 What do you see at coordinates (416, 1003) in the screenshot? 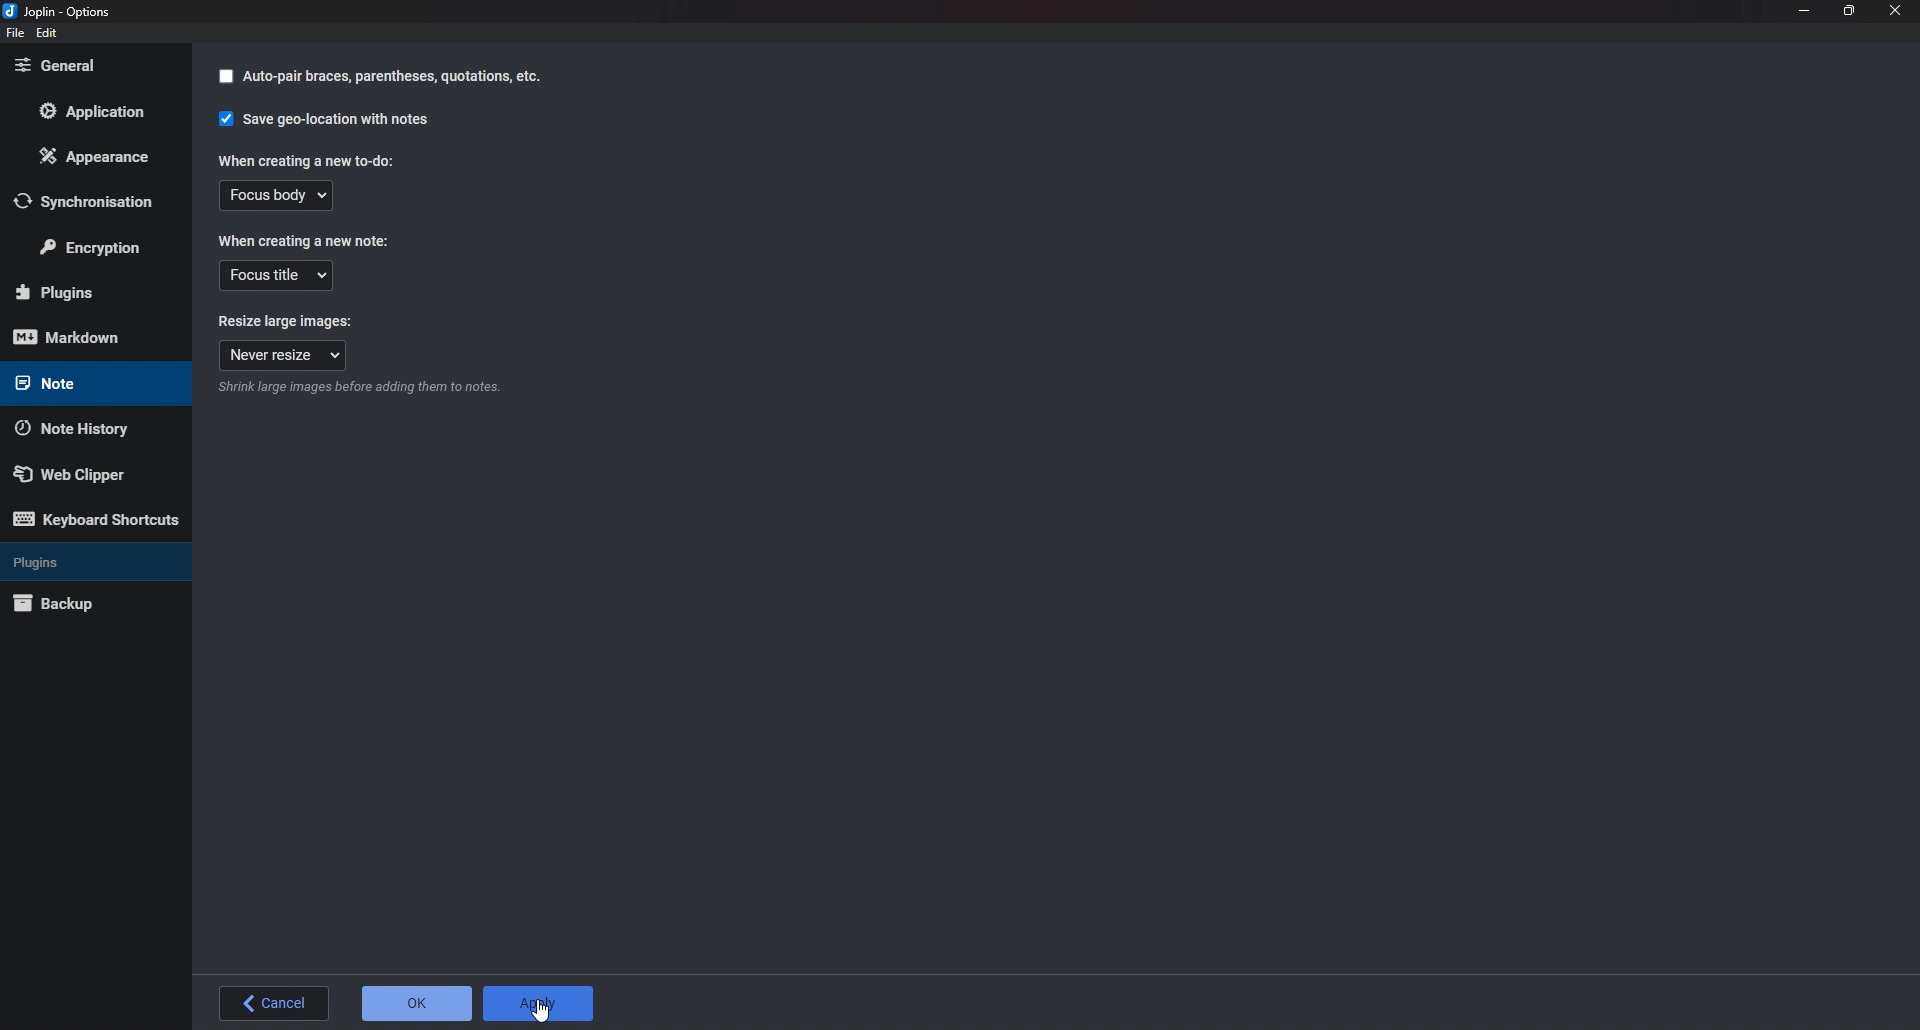
I see `O K` at bounding box center [416, 1003].